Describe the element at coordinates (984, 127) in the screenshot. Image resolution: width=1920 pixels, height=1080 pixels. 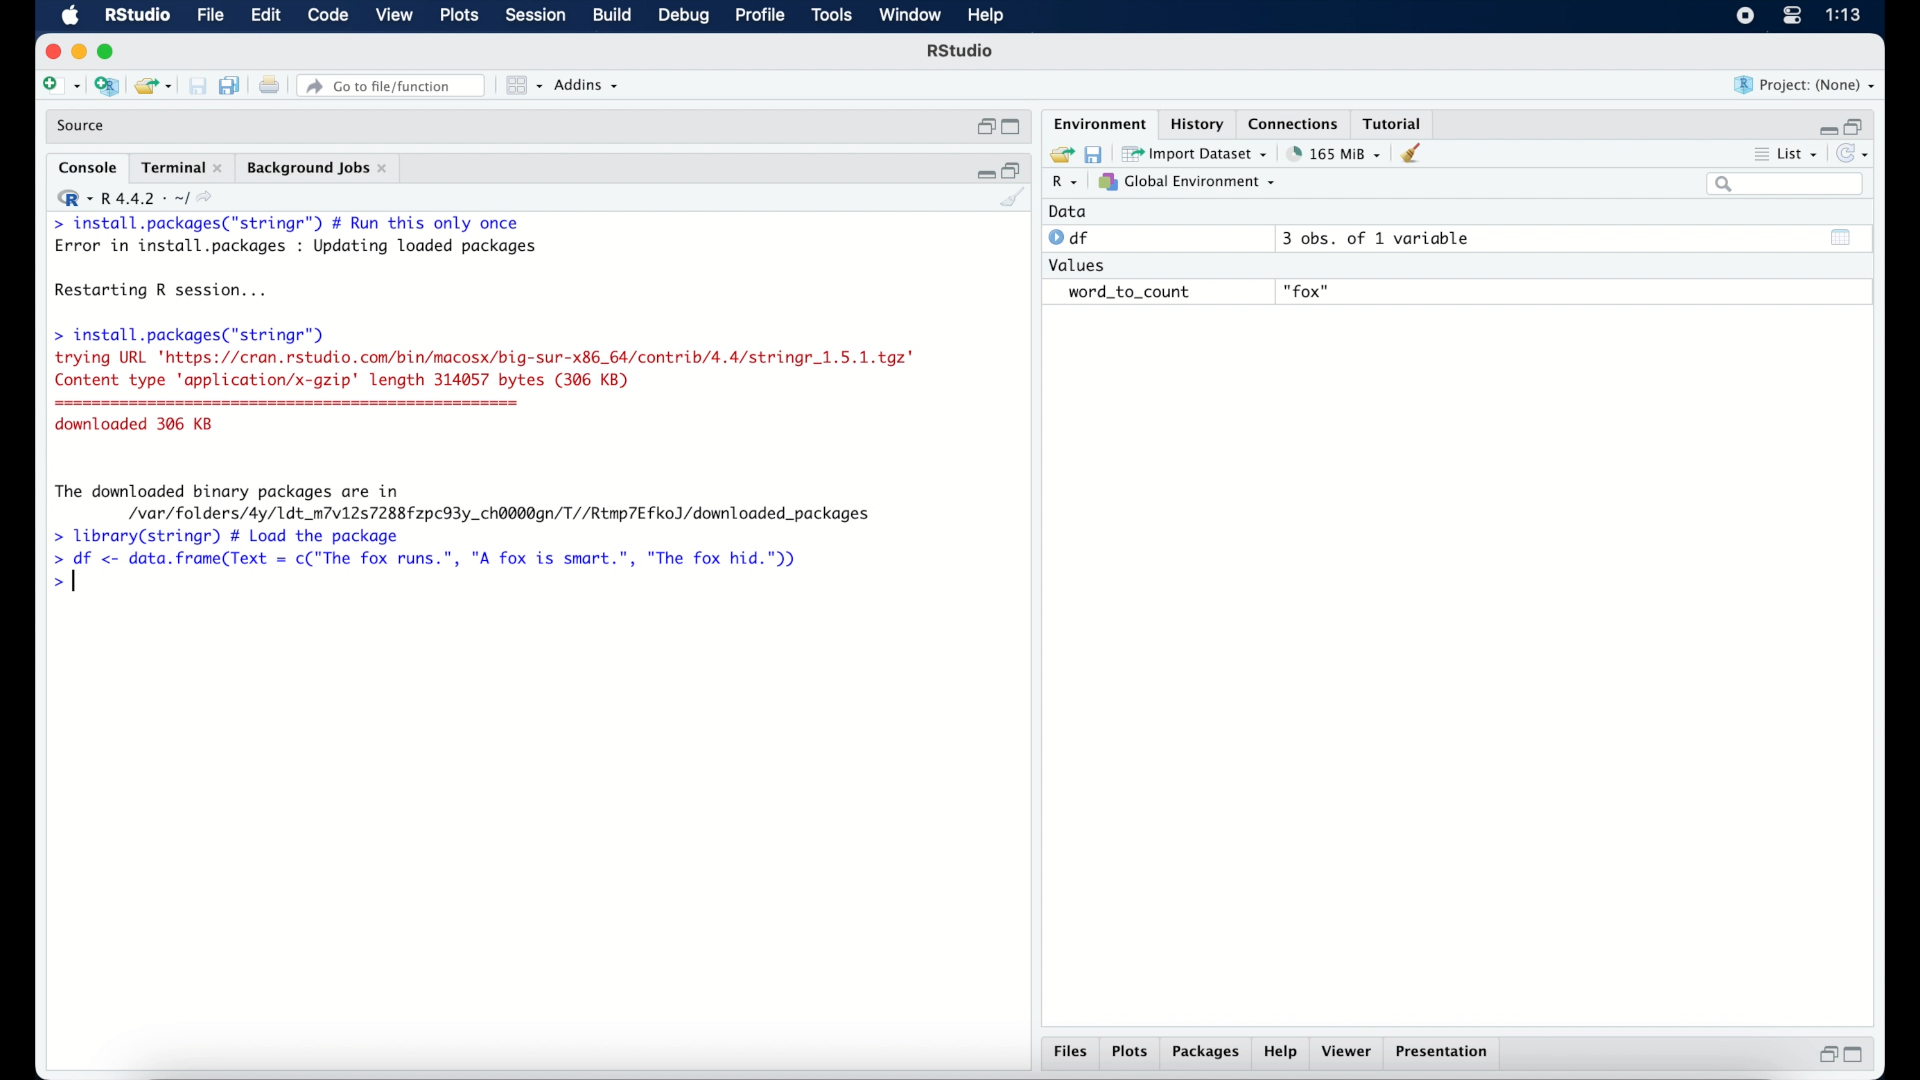
I see `restore down` at that location.